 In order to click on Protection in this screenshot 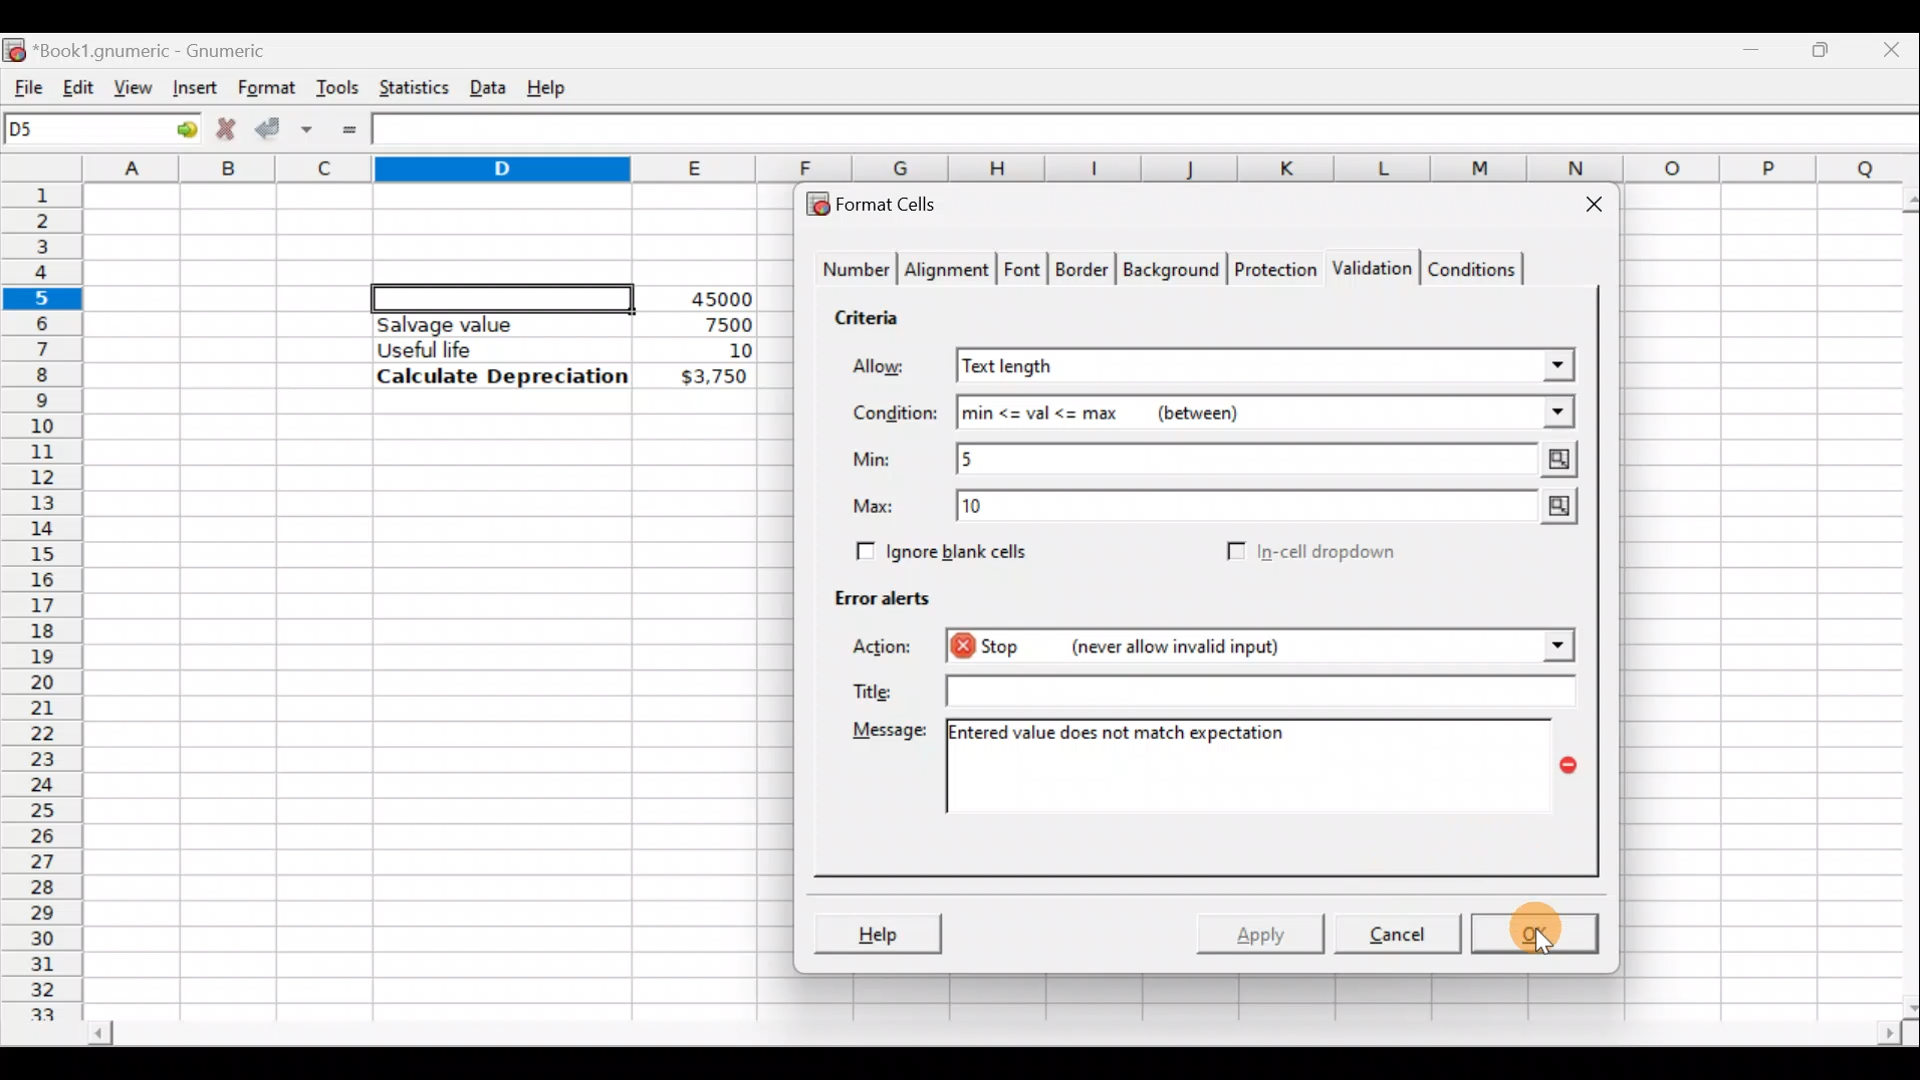, I will do `click(1270, 267)`.